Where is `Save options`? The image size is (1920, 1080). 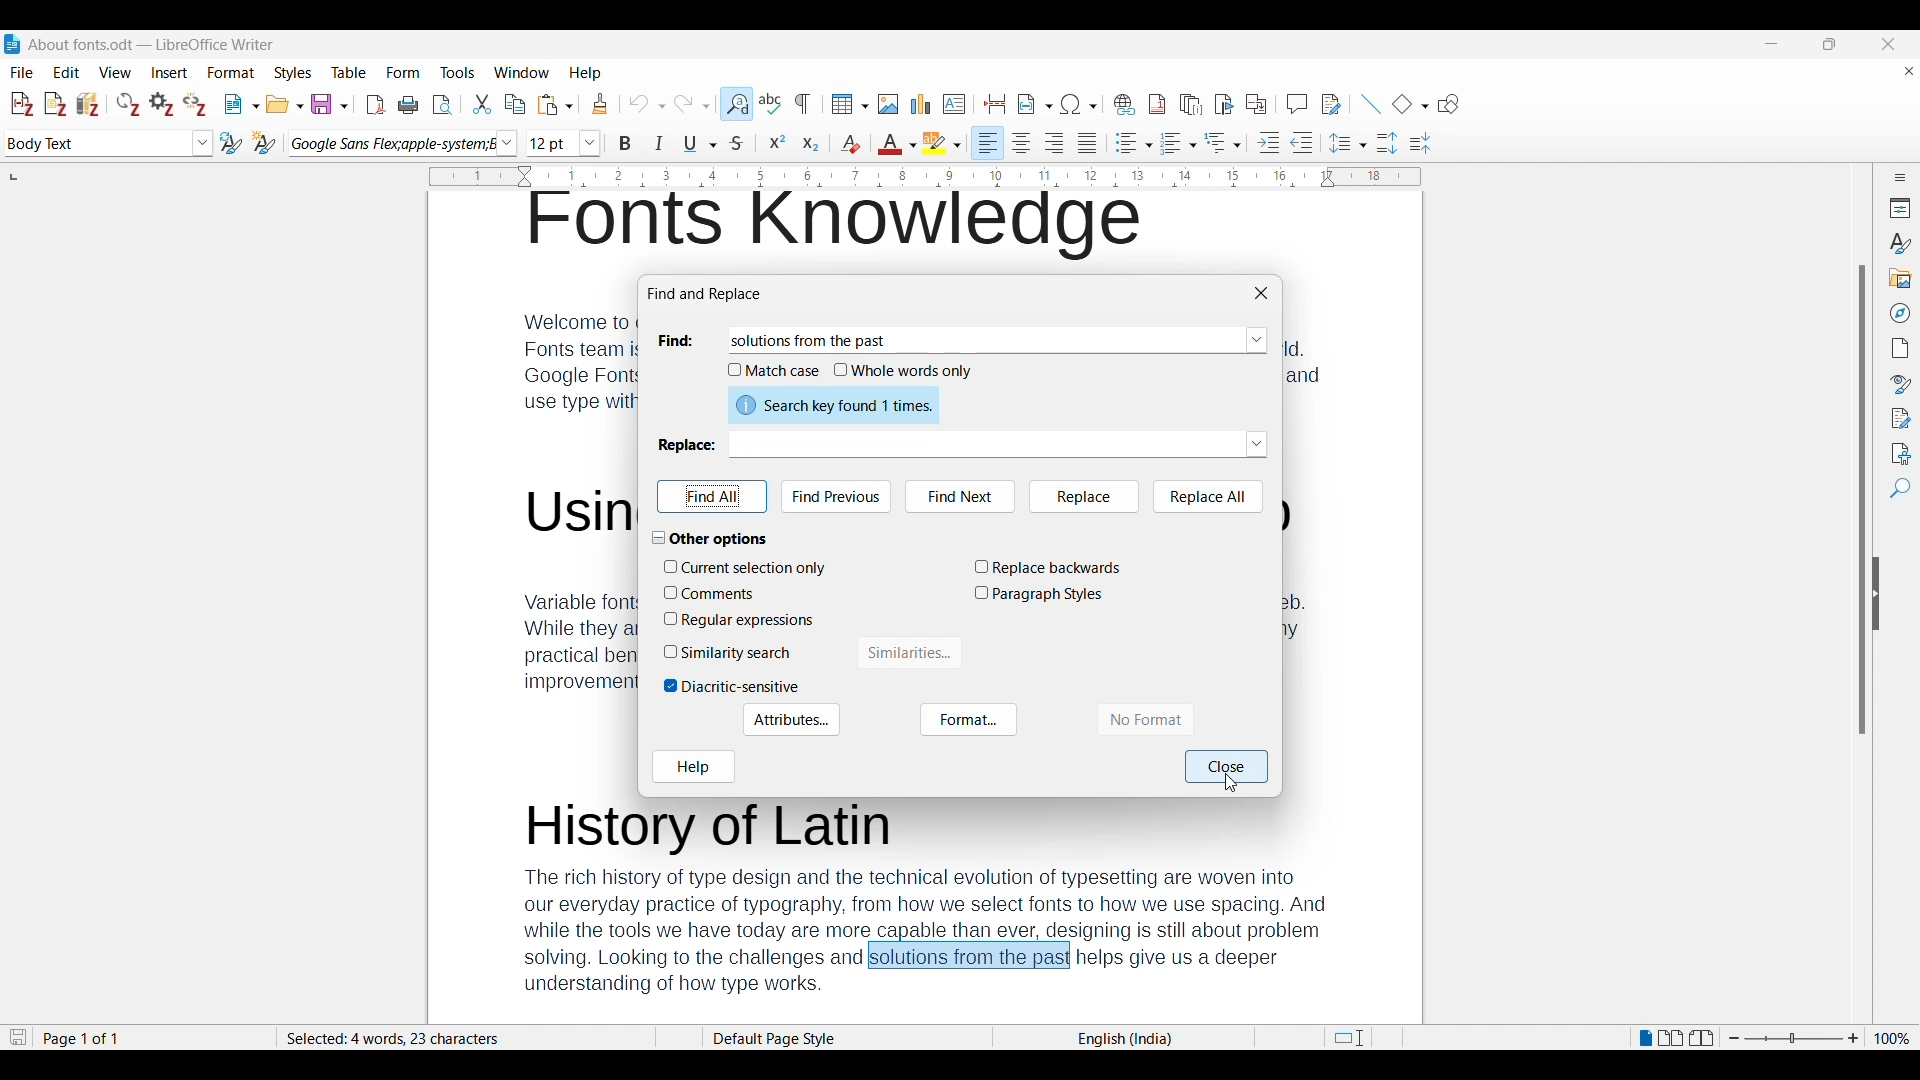
Save options is located at coordinates (330, 104).